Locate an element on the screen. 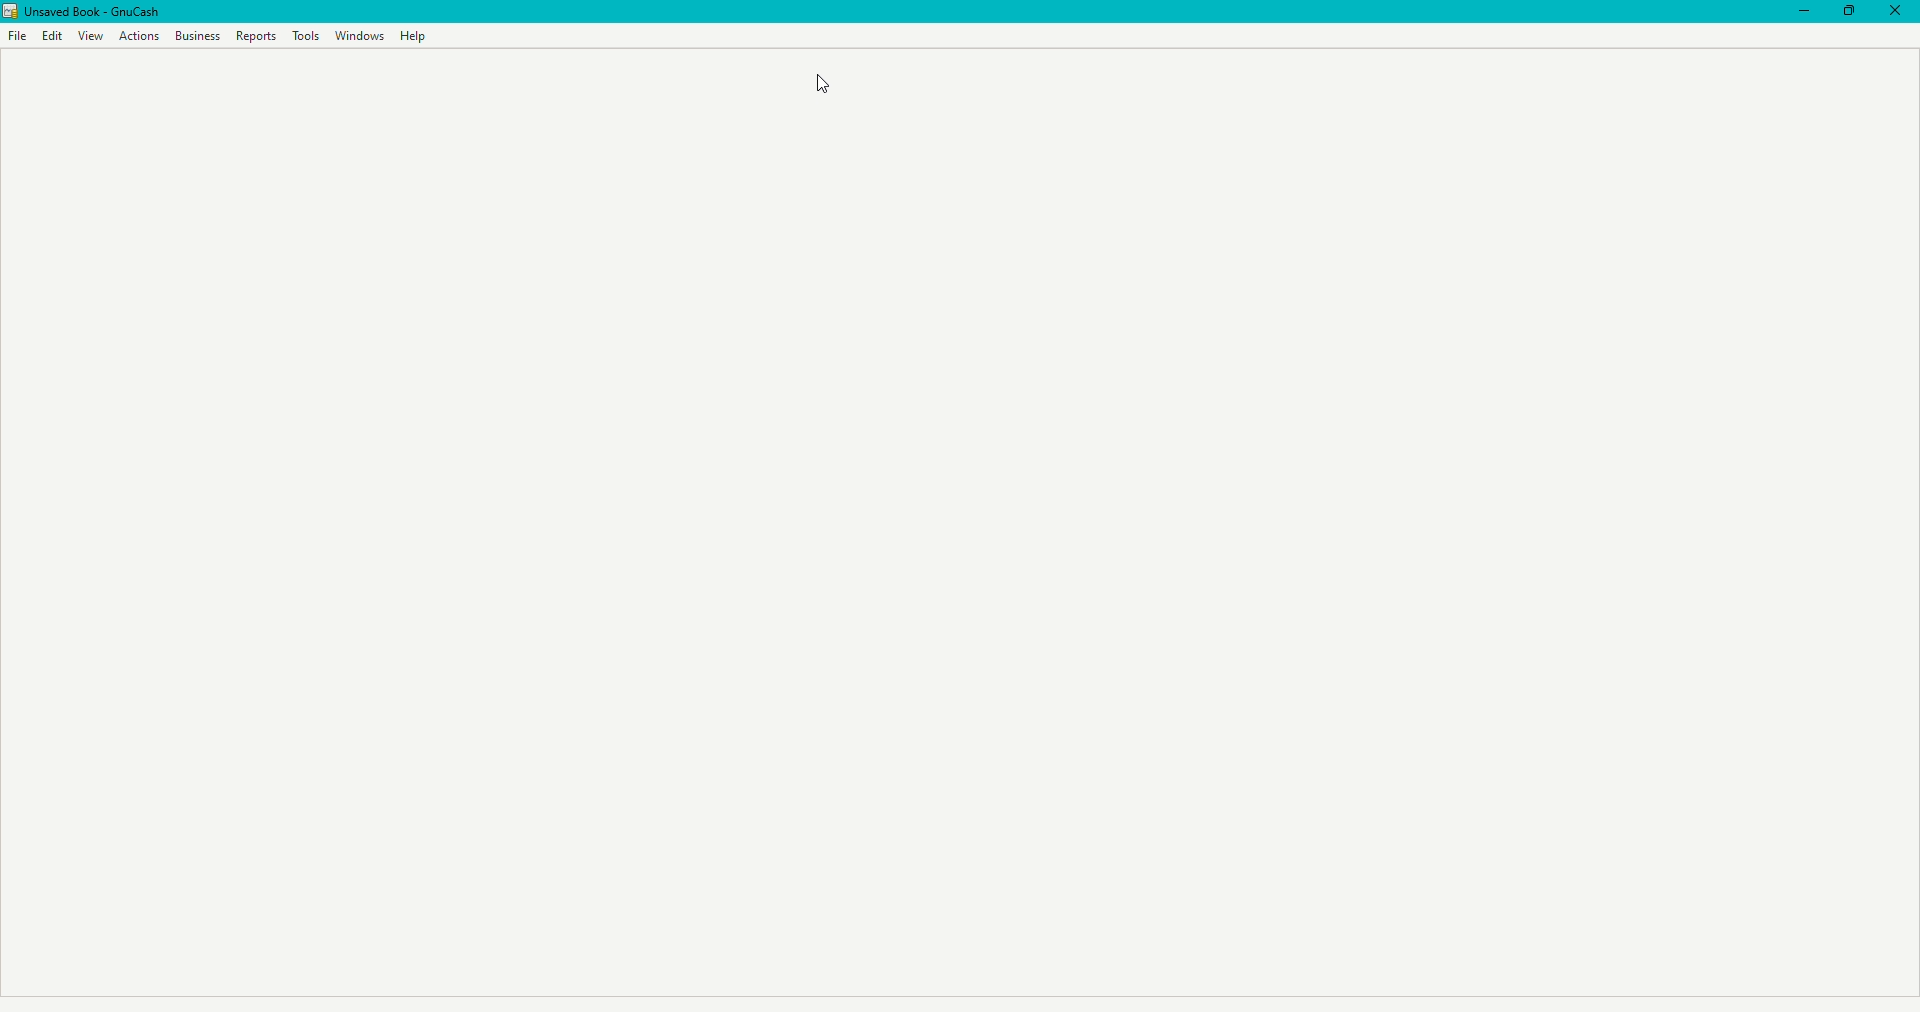  Reports is located at coordinates (257, 35).